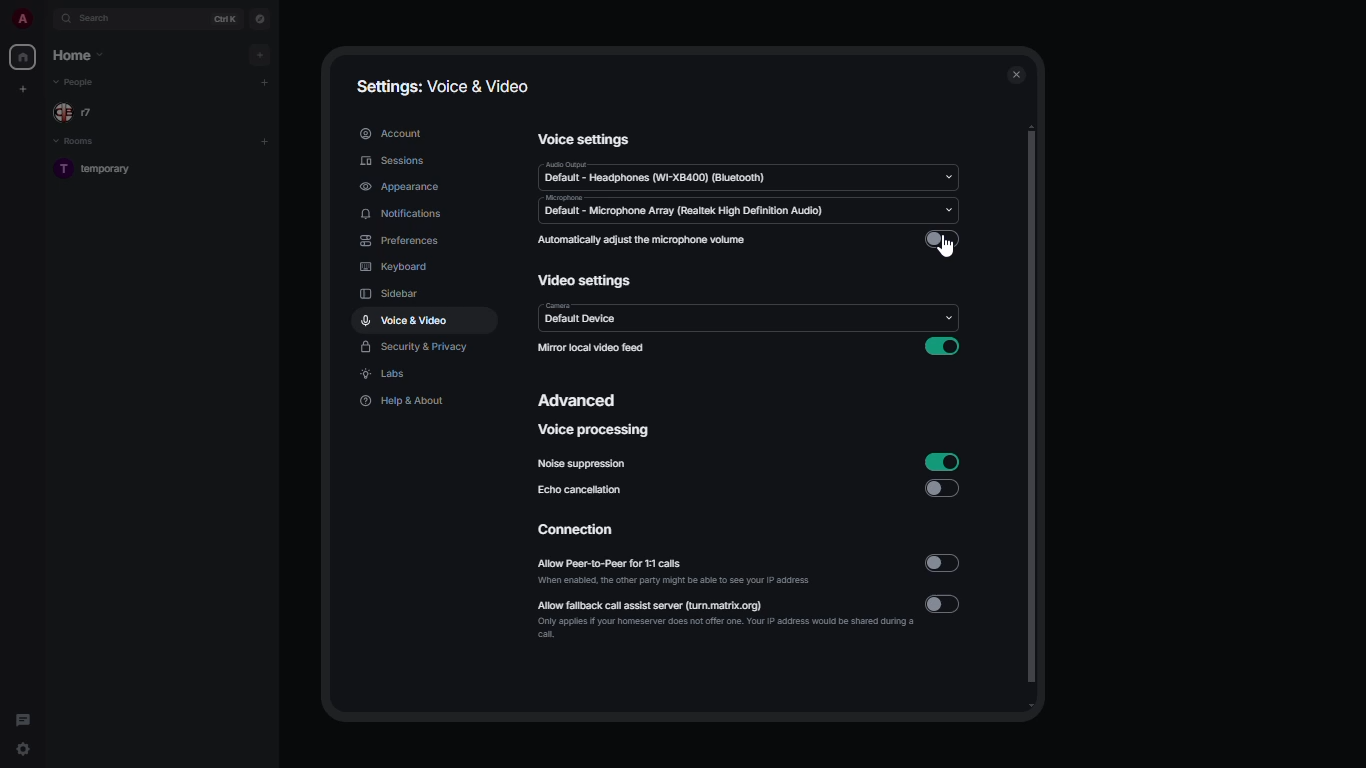 The width and height of the screenshot is (1366, 768). What do you see at coordinates (80, 112) in the screenshot?
I see `people` at bounding box center [80, 112].